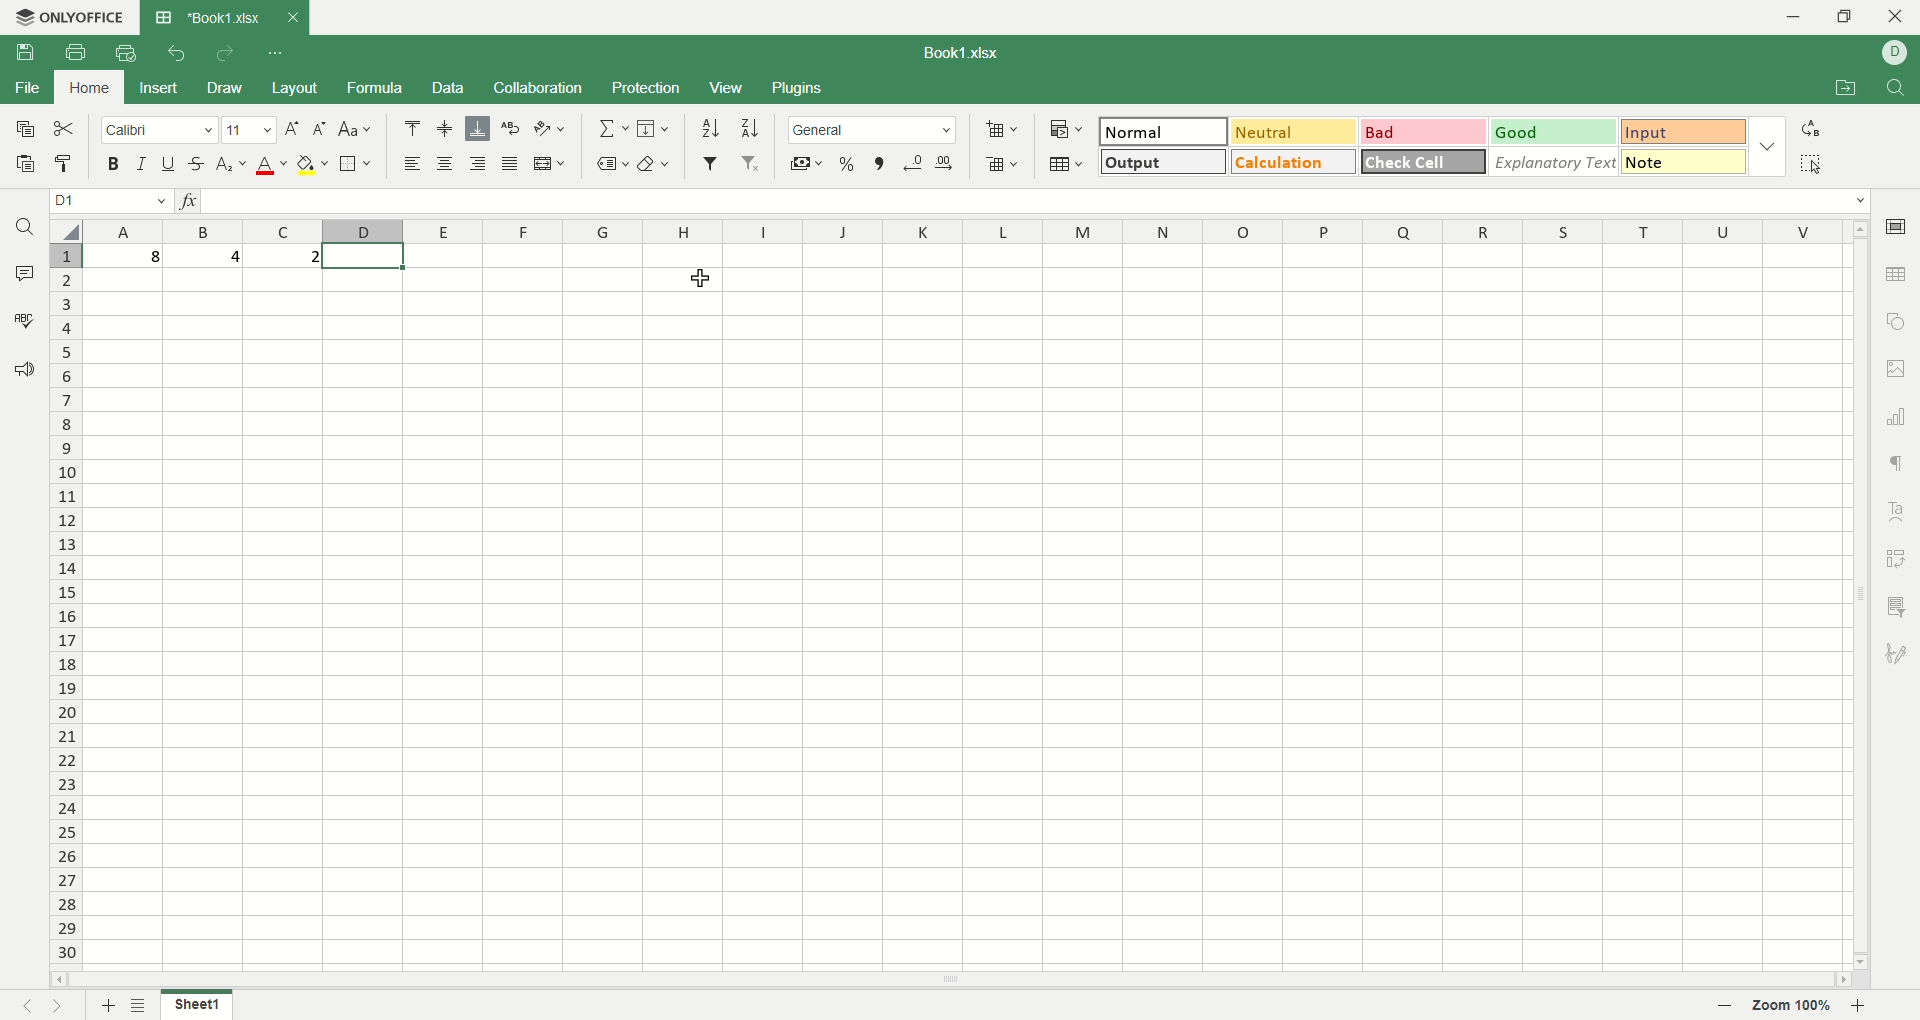 This screenshot has width=1920, height=1020. What do you see at coordinates (1816, 163) in the screenshot?
I see `select all` at bounding box center [1816, 163].